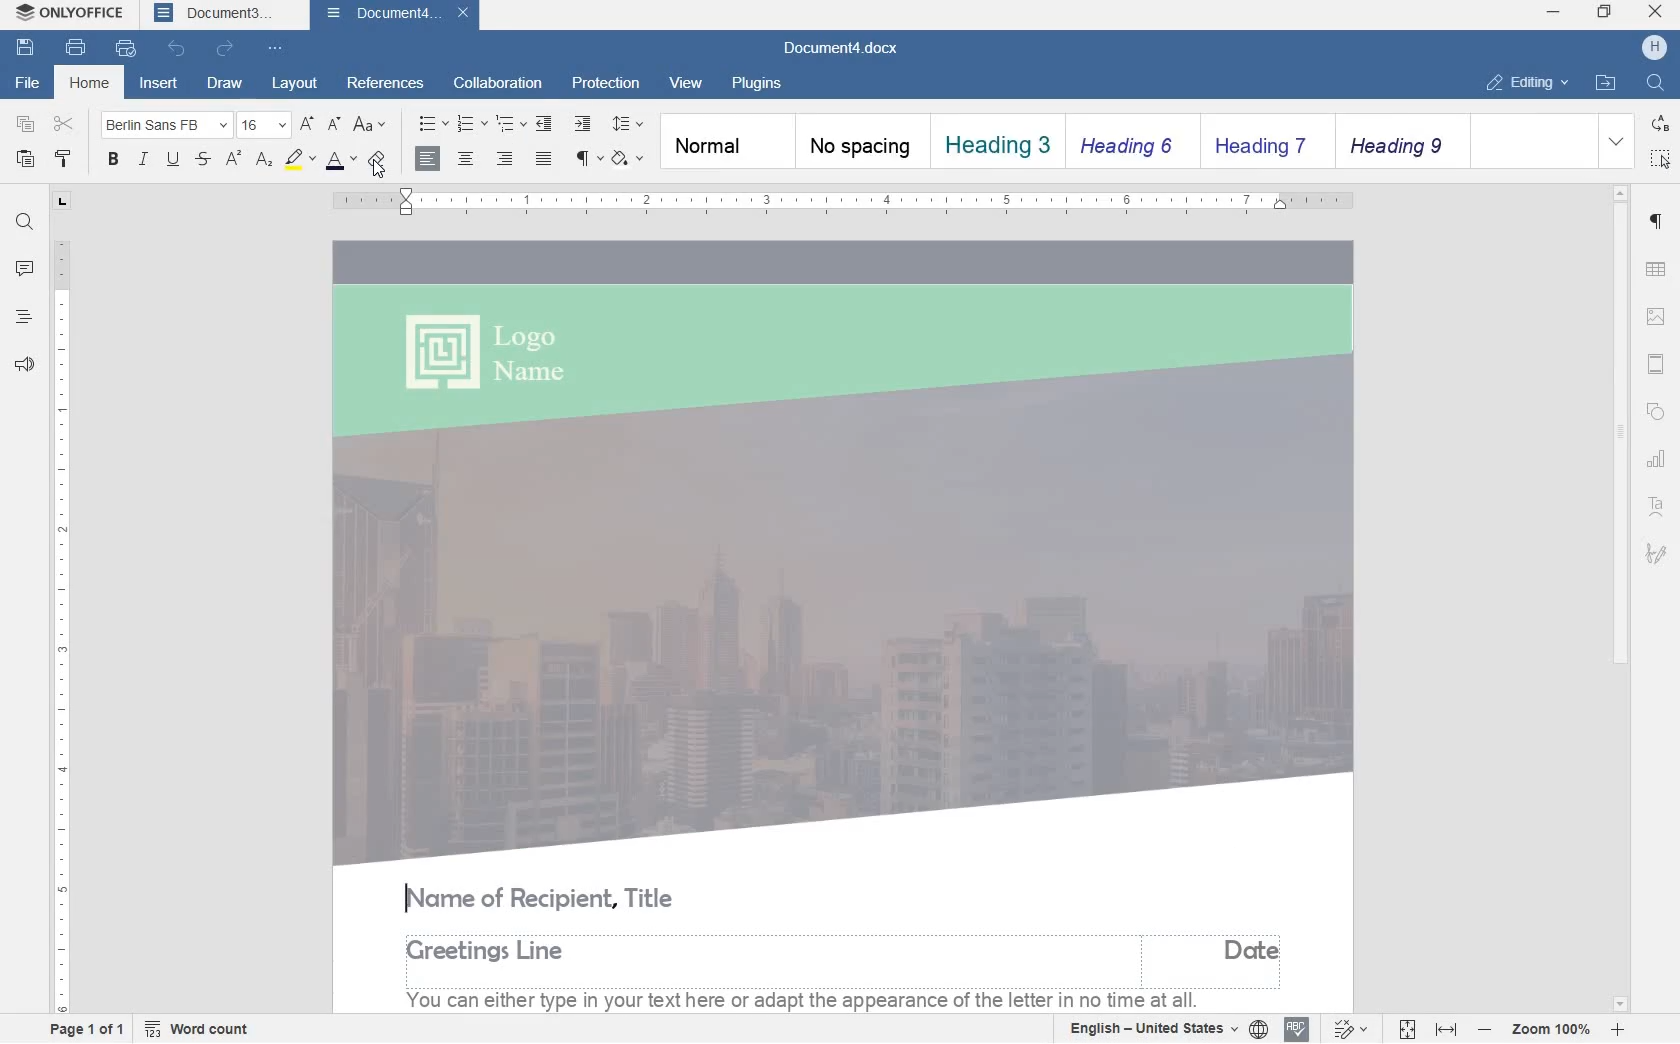 The height and width of the screenshot is (1044, 1680). What do you see at coordinates (226, 83) in the screenshot?
I see `draw` at bounding box center [226, 83].